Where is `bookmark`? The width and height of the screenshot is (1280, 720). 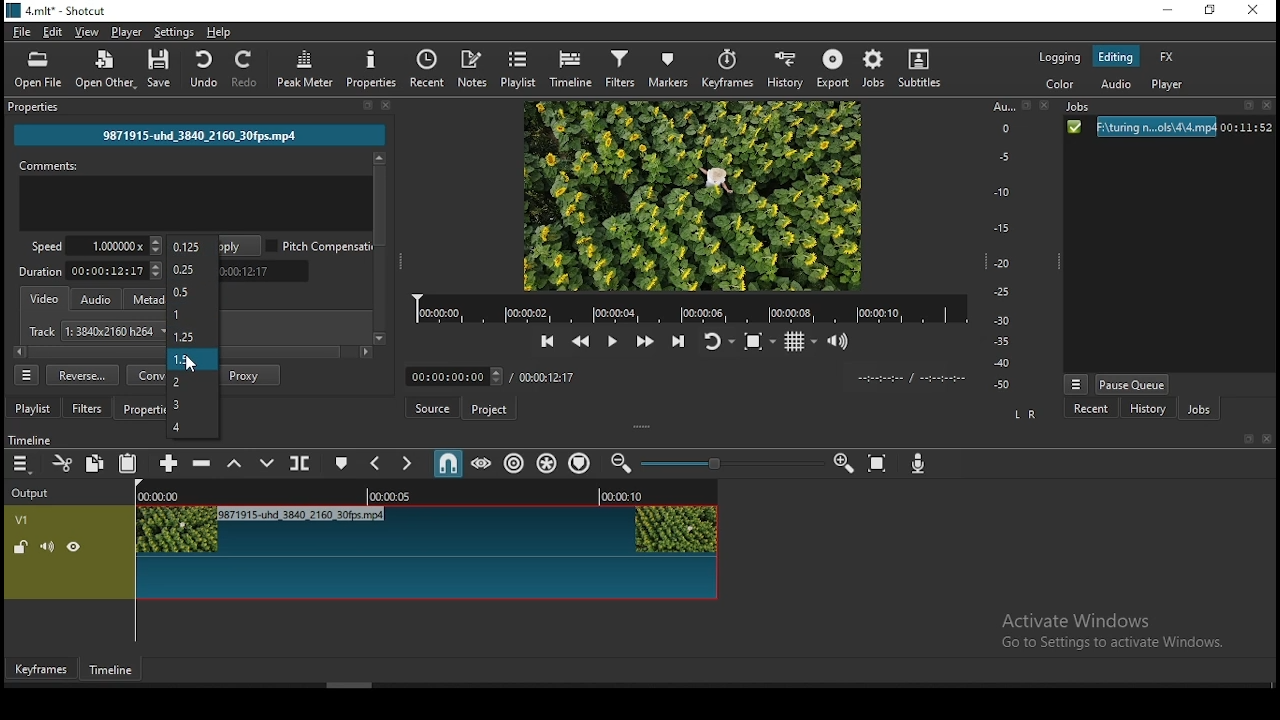
bookmark is located at coordinates (1249, 108).